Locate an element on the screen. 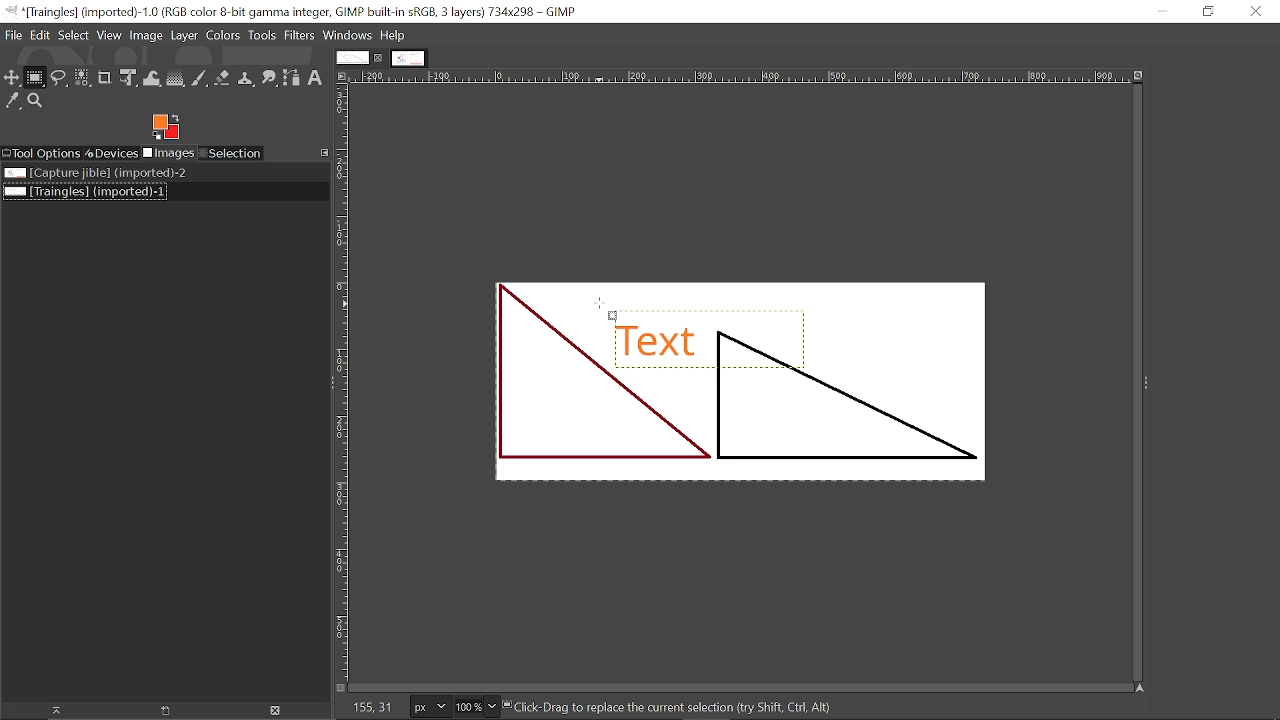  Current window is located at coordinates (294, 12).